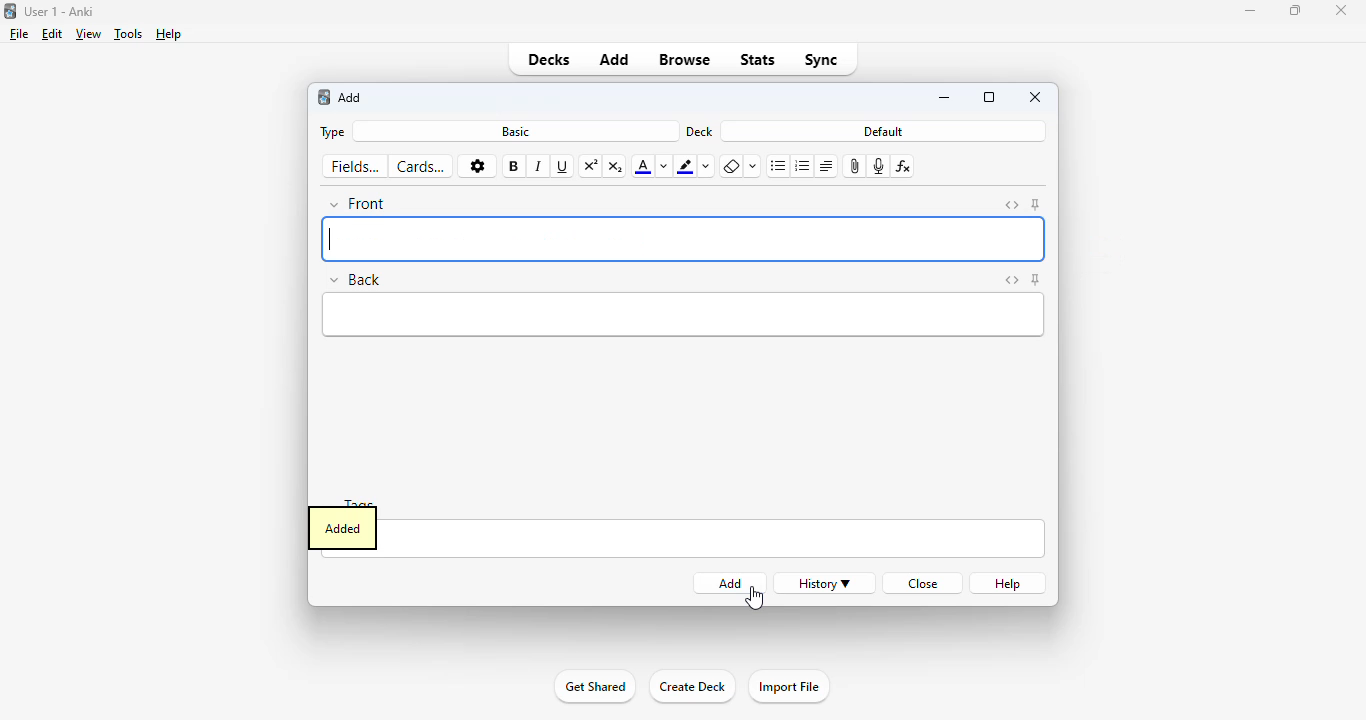  Describe the element at coordinates (333, 133) in the screenshot. I see `type` at that location.